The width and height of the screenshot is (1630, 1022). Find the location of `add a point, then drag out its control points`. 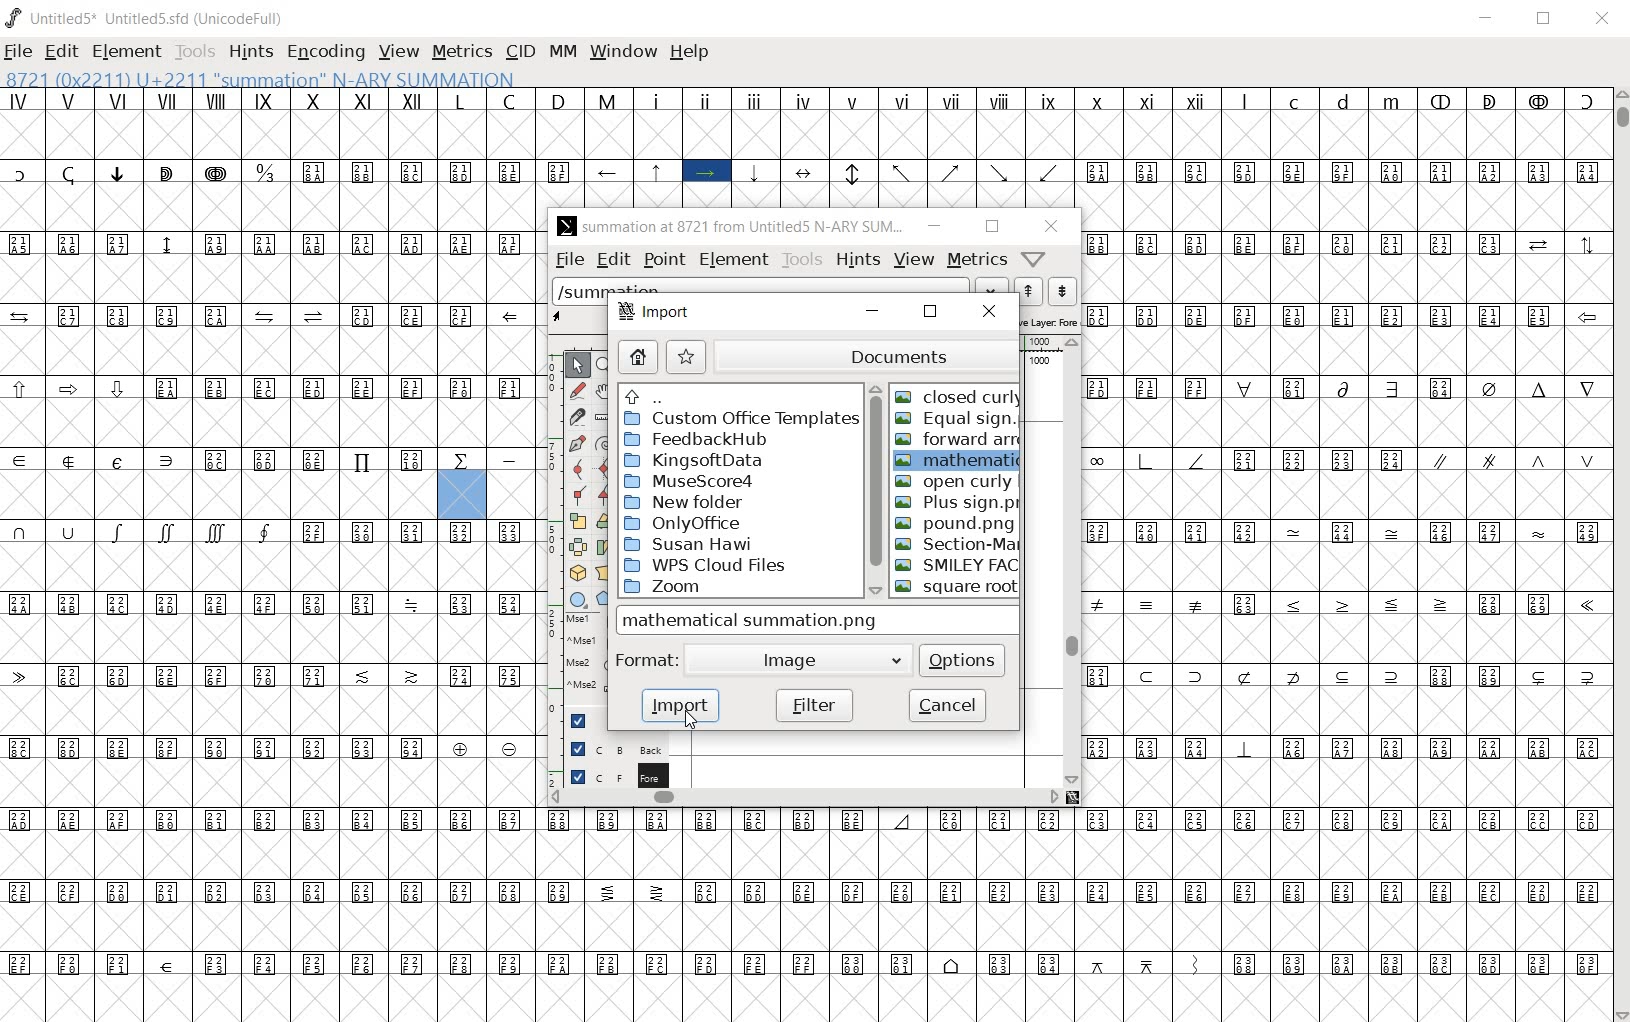

add a point, then drag out its control points is located at coordinates (577, 442).